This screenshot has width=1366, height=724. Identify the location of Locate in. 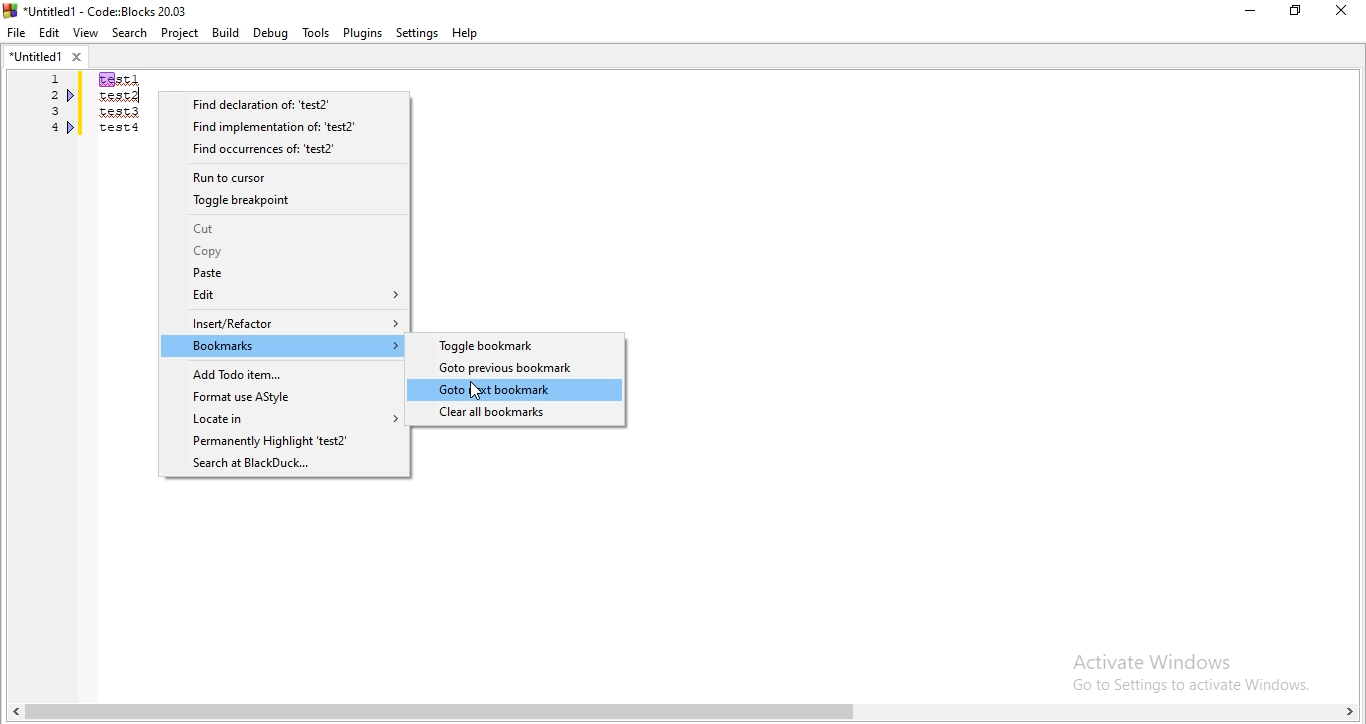
(282, 419).